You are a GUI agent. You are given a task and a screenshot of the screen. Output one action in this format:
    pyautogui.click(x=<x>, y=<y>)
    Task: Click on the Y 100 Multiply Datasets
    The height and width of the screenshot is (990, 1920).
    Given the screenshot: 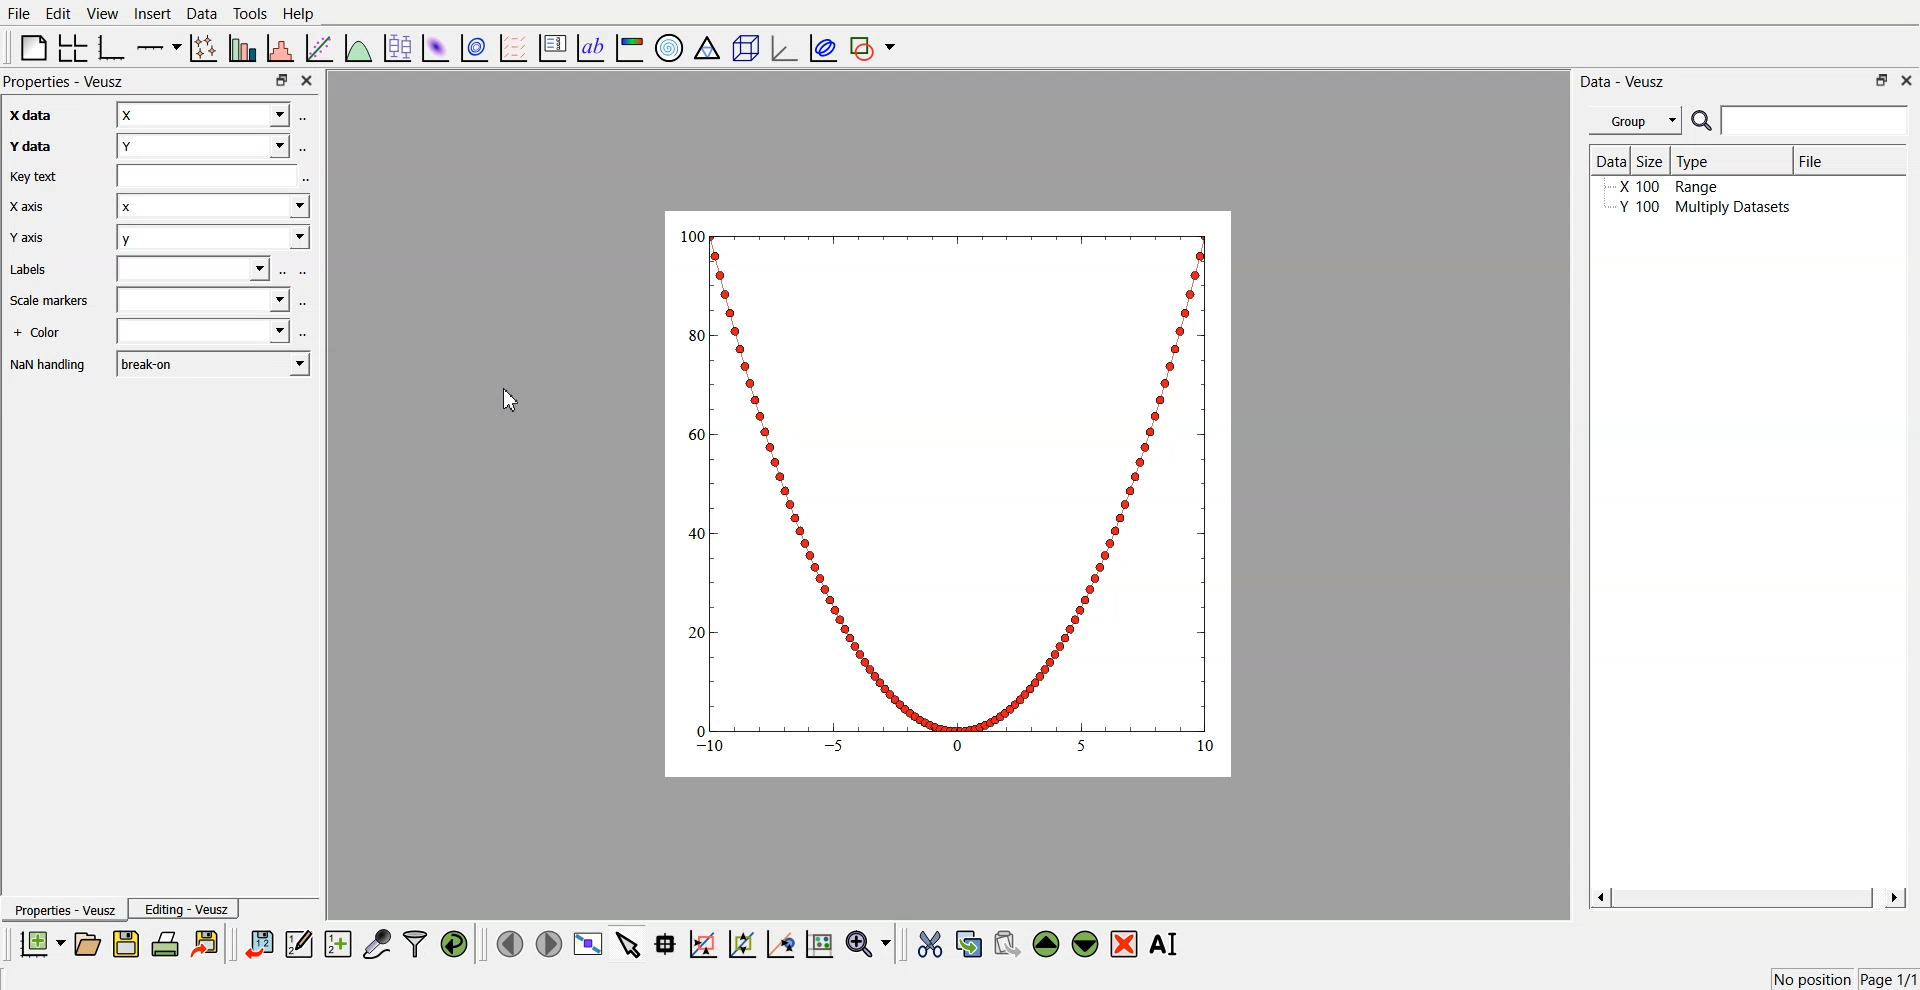 What is the action you would take?
    pyautogui.click(x=1698, y=210)
    